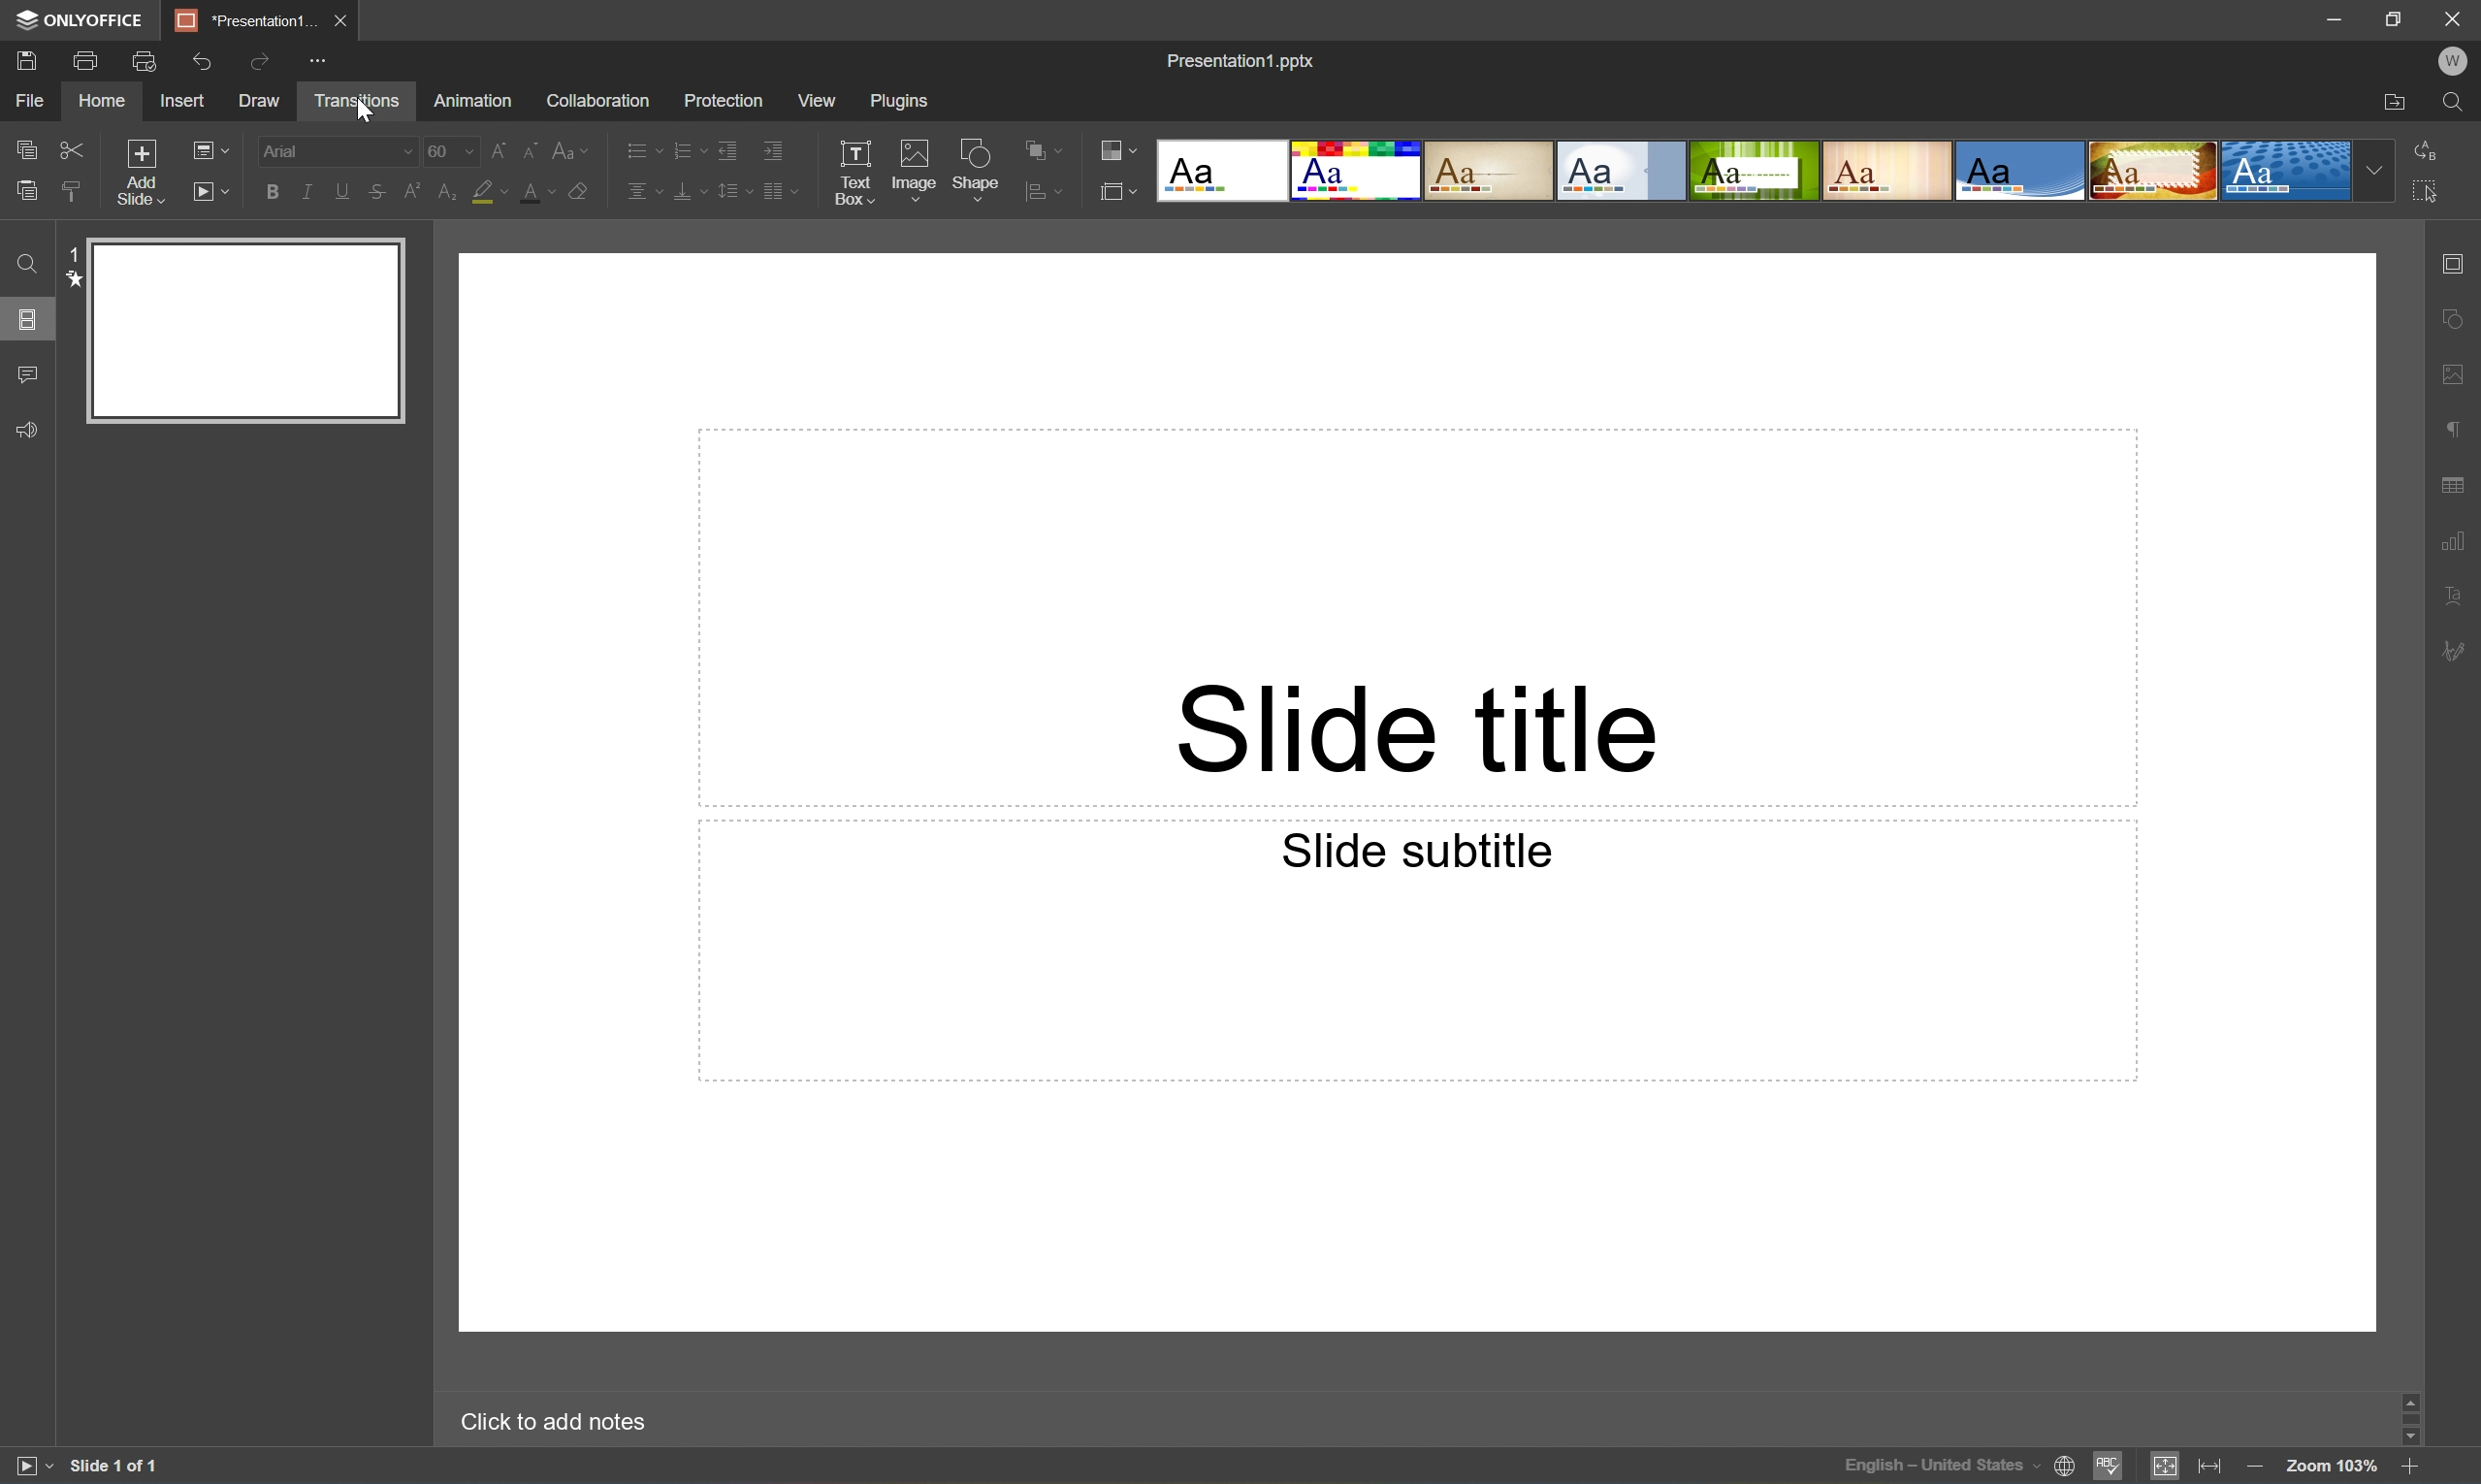 Image resolution: width=2481 pixels, height=1484 pixels. What do you see at coordinates (735, 191) in the screenshot?
I see `Line spacing` at bounding box center [735, 191].